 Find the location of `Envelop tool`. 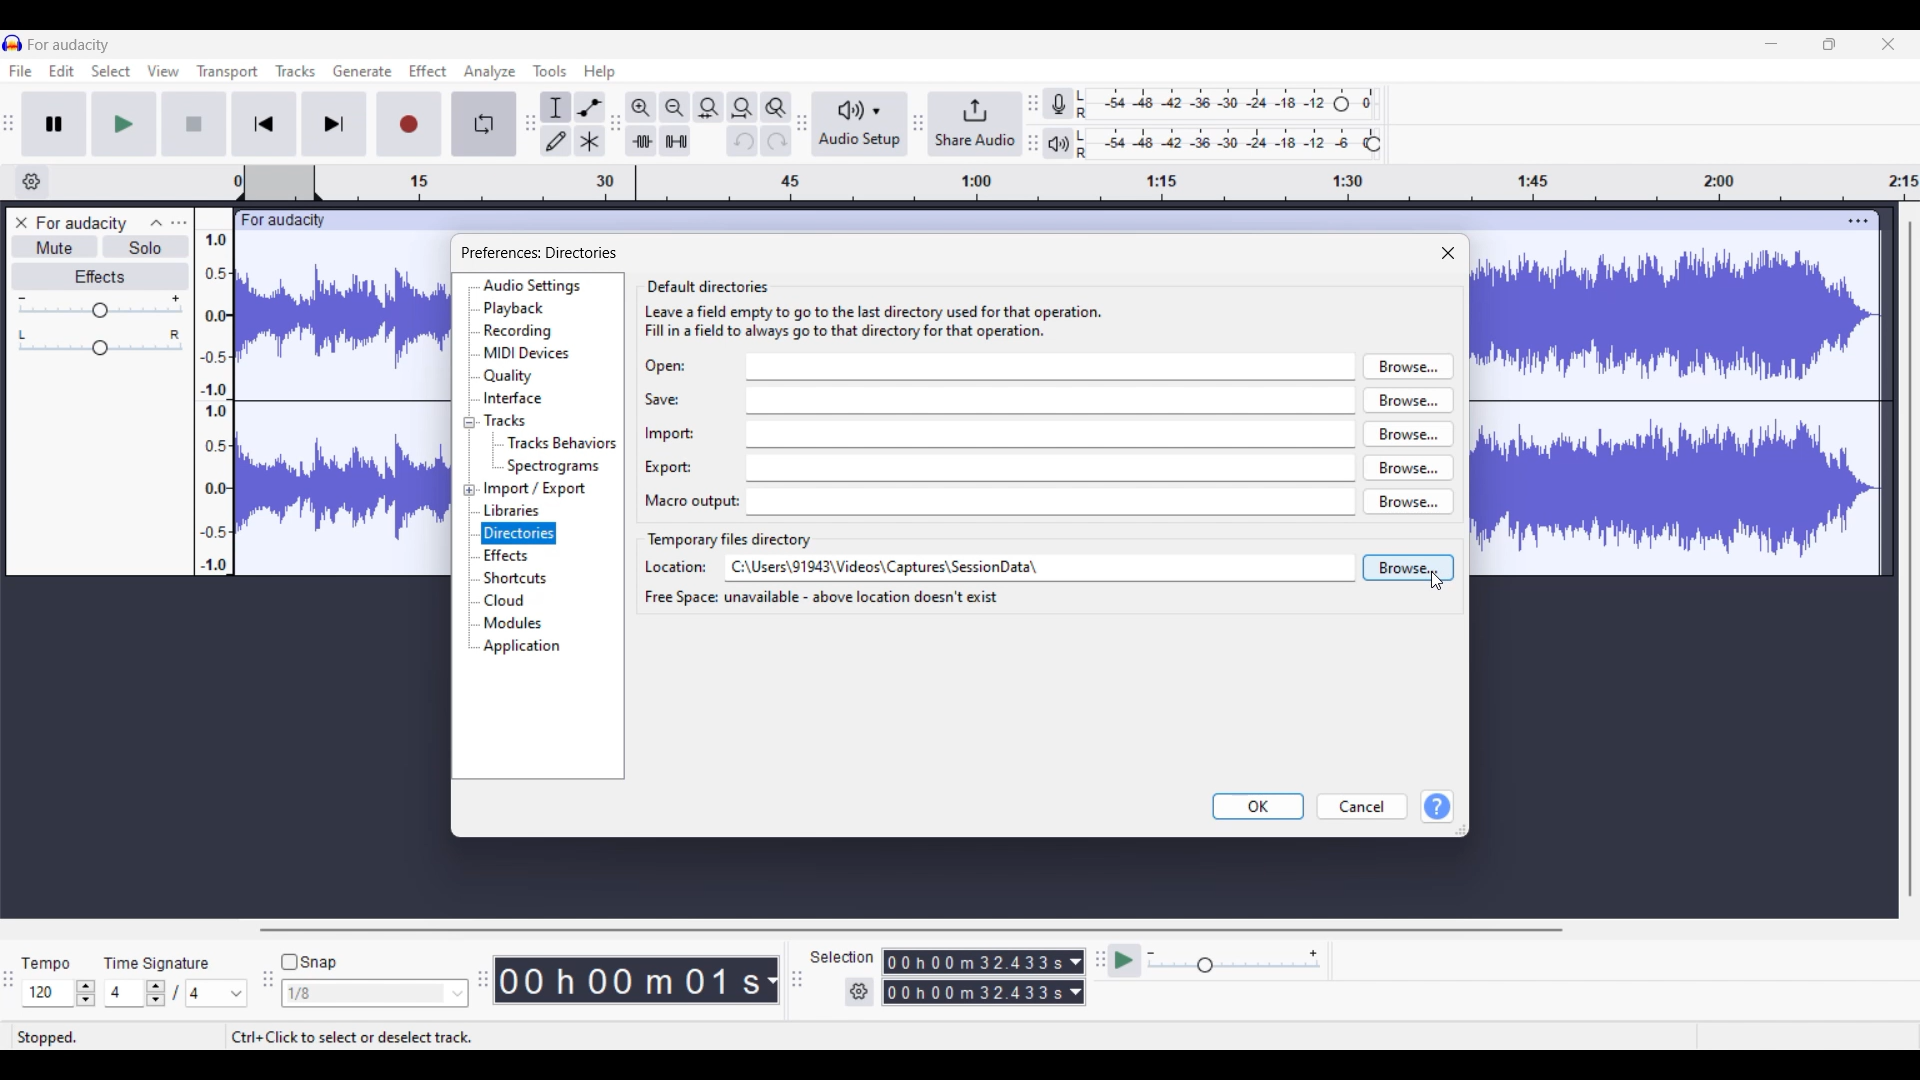

Envelop tool is located at coordinates (590, 108).